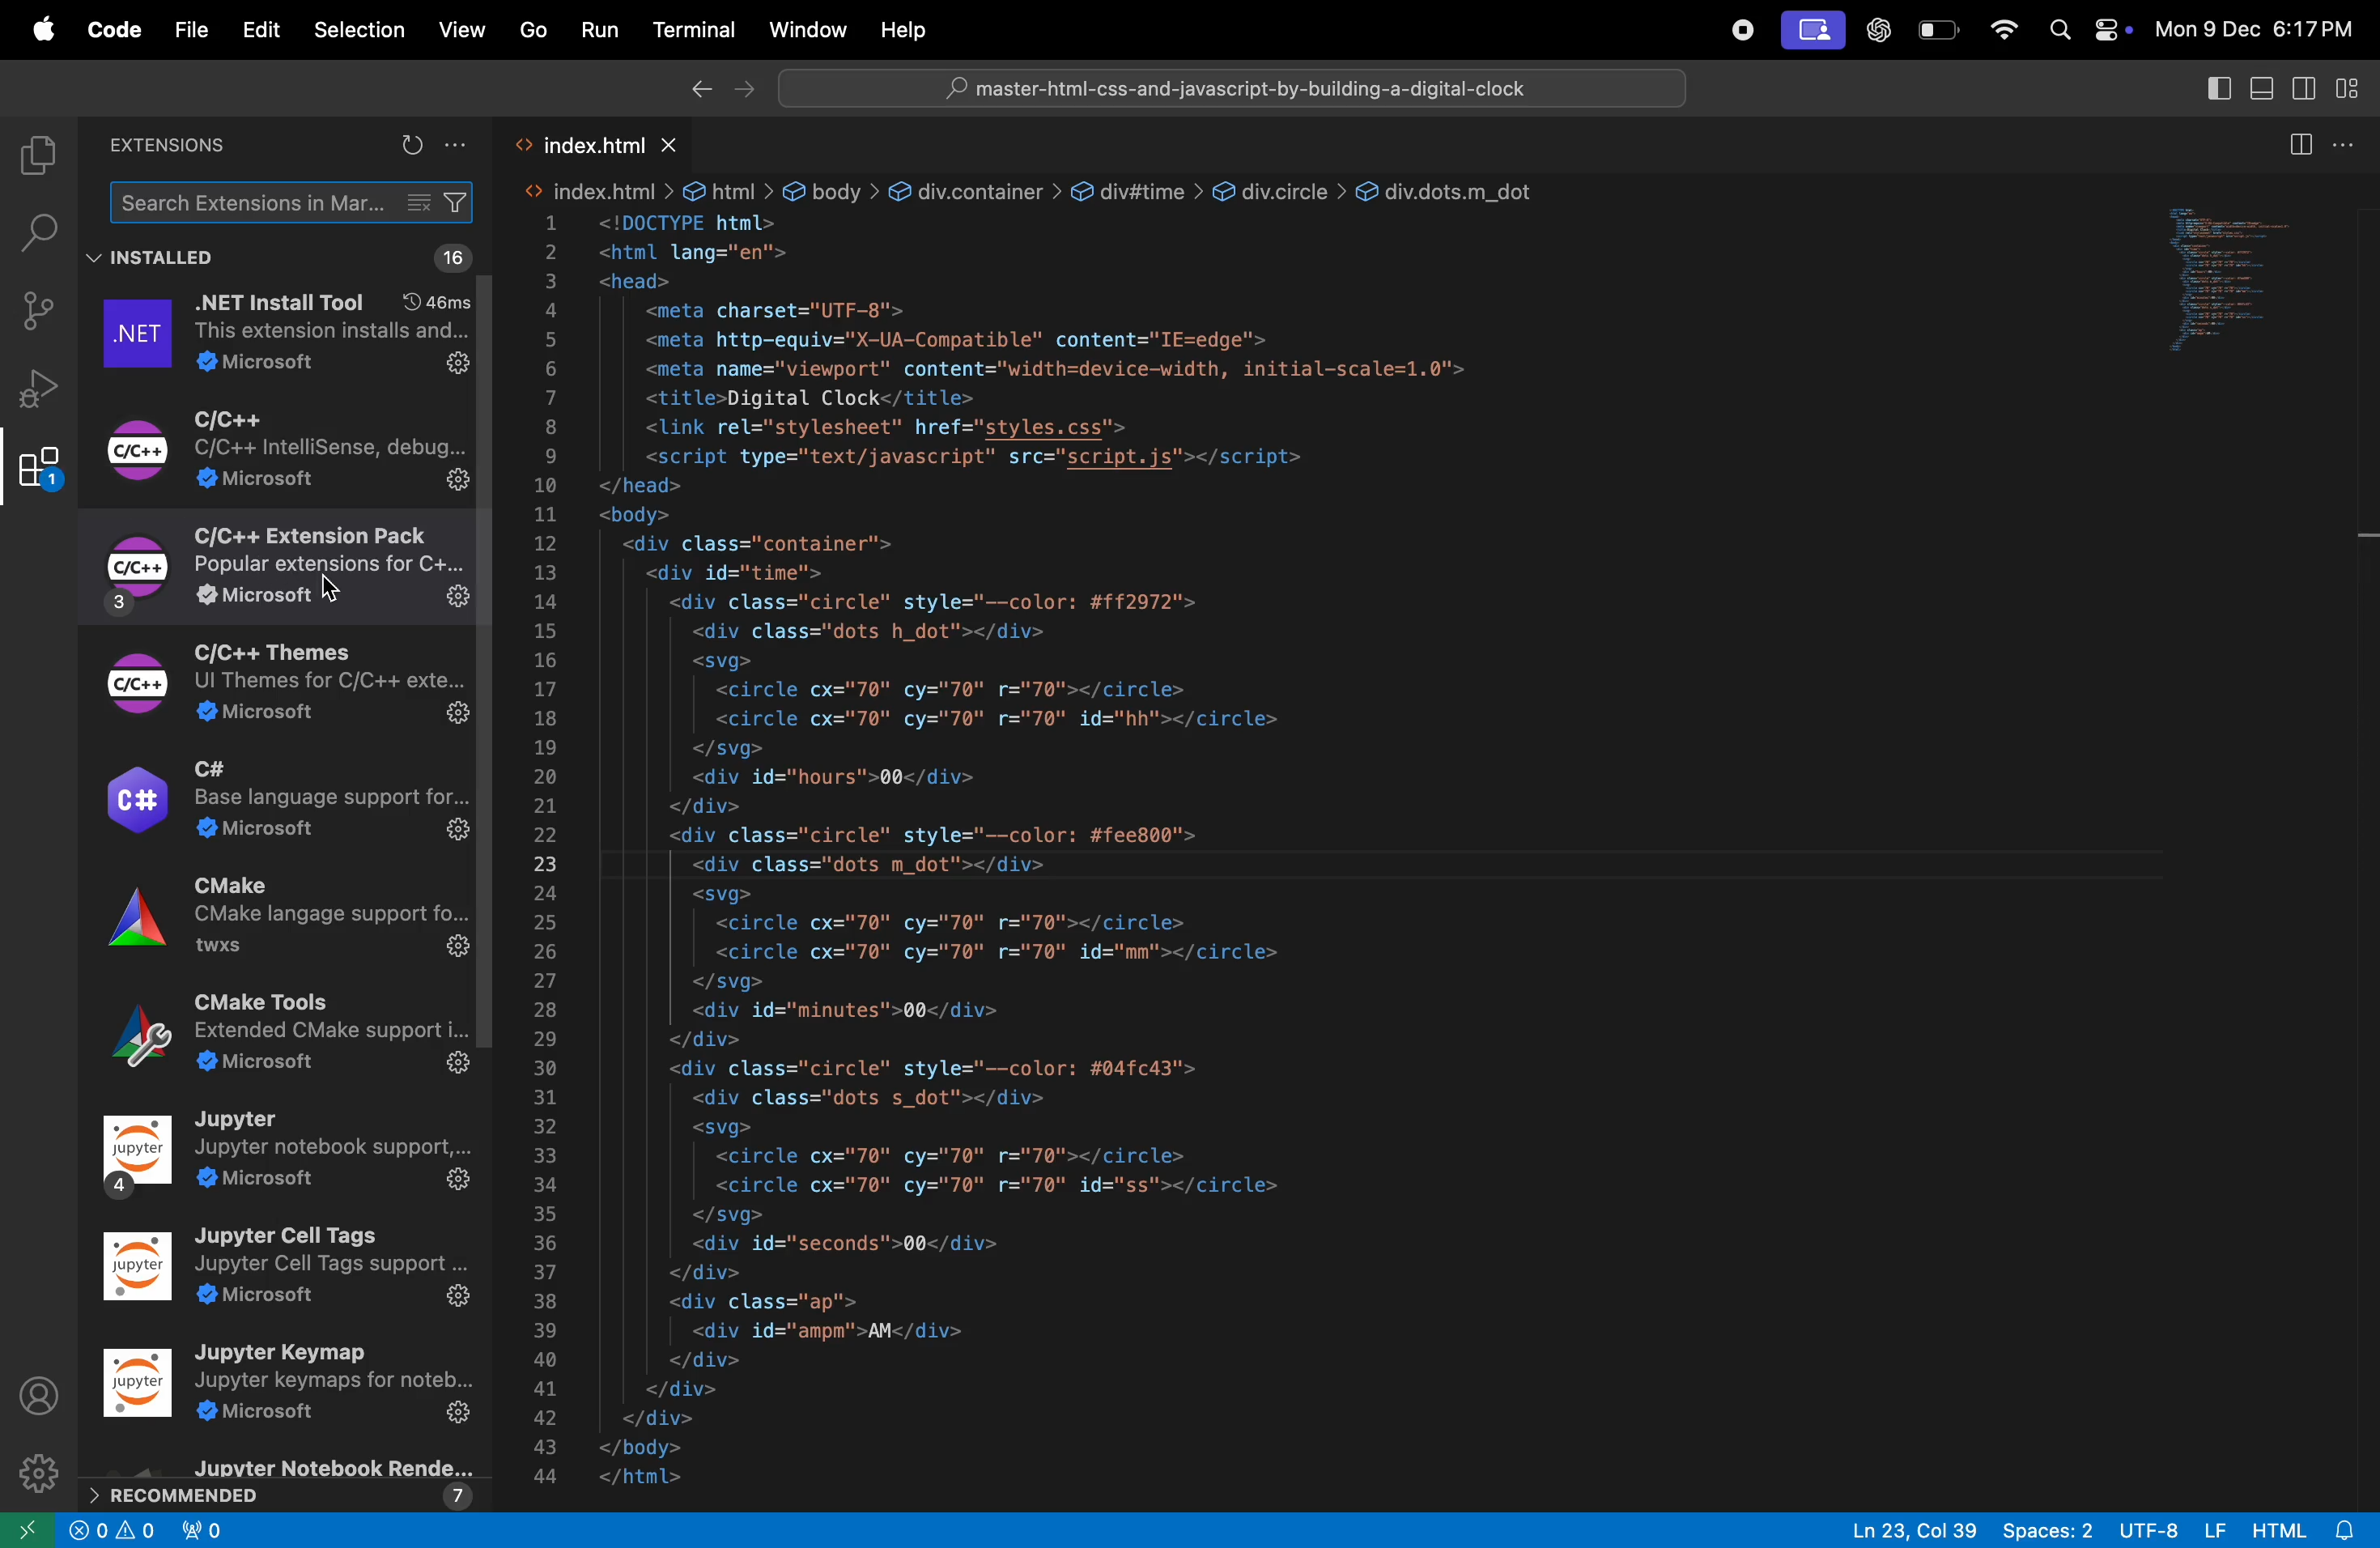  Describe the element at coordinates (288, 1158) in the screenshot. I see `jupyter note book extensions` at that location.